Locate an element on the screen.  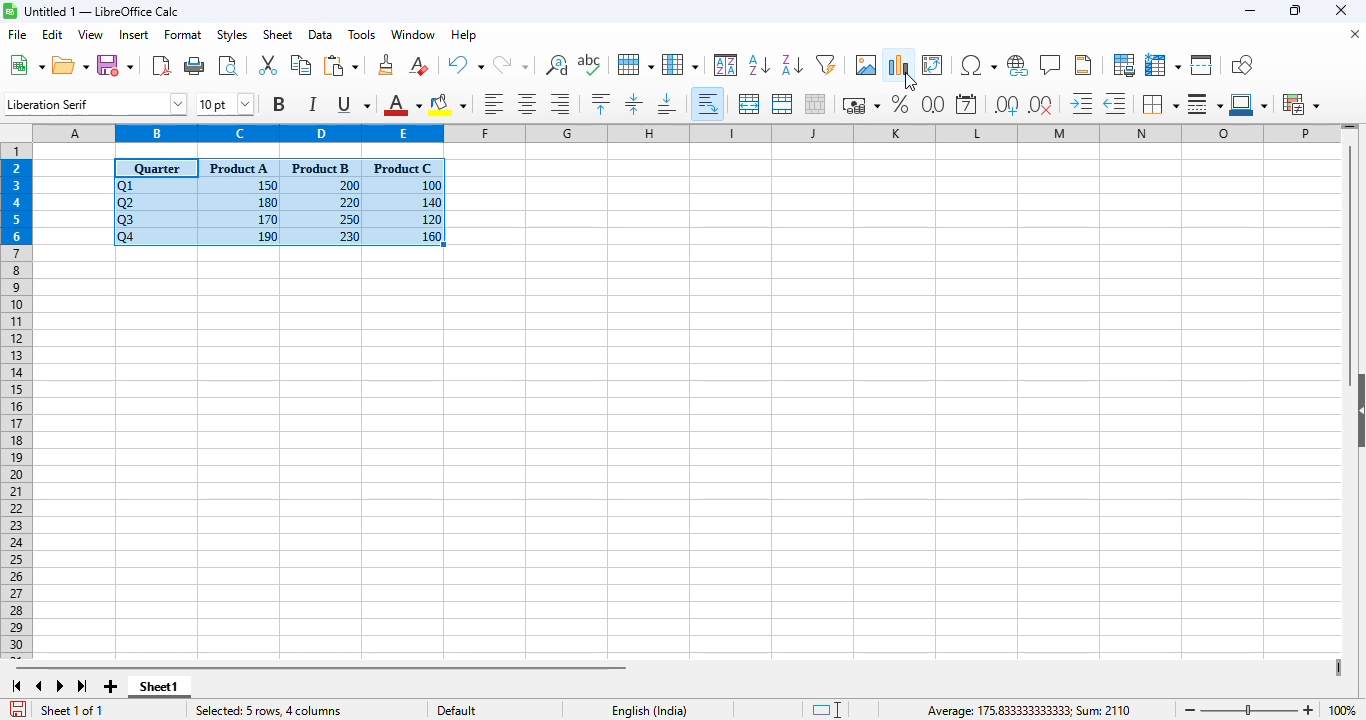
format as percent is located at coordinates (899, 103).